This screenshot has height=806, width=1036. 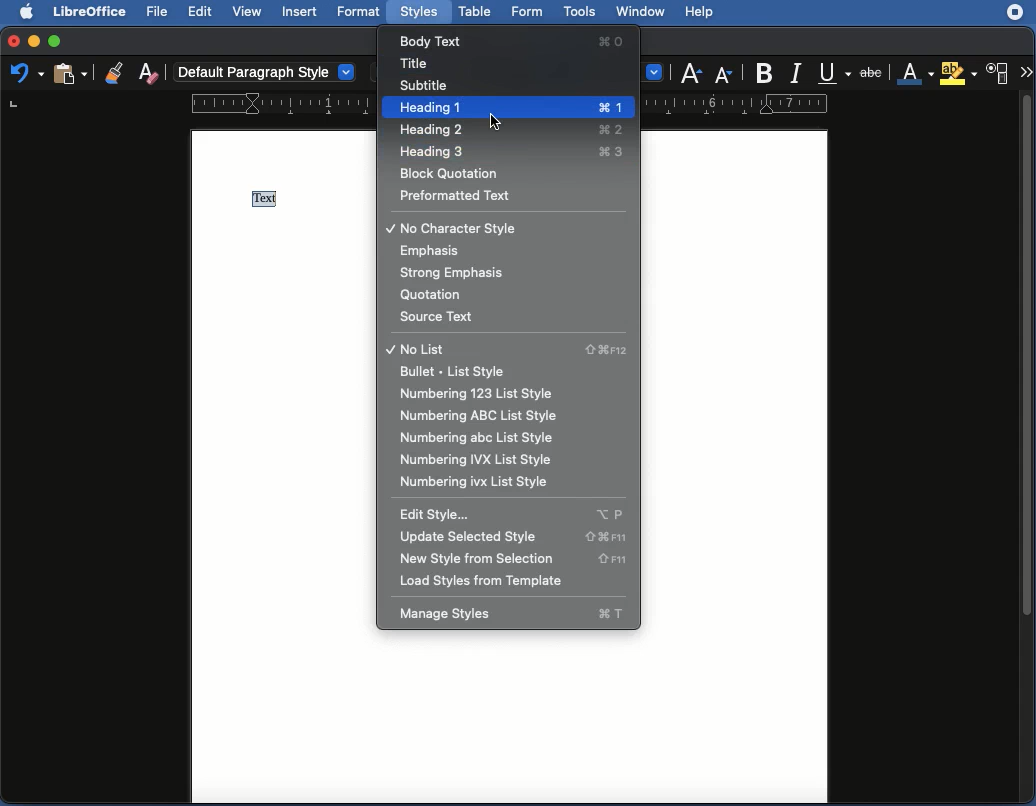 What do you see at coordinates (68, 75) in the screenshot?
I see `Clipboard` at bounding box center [68, 75].